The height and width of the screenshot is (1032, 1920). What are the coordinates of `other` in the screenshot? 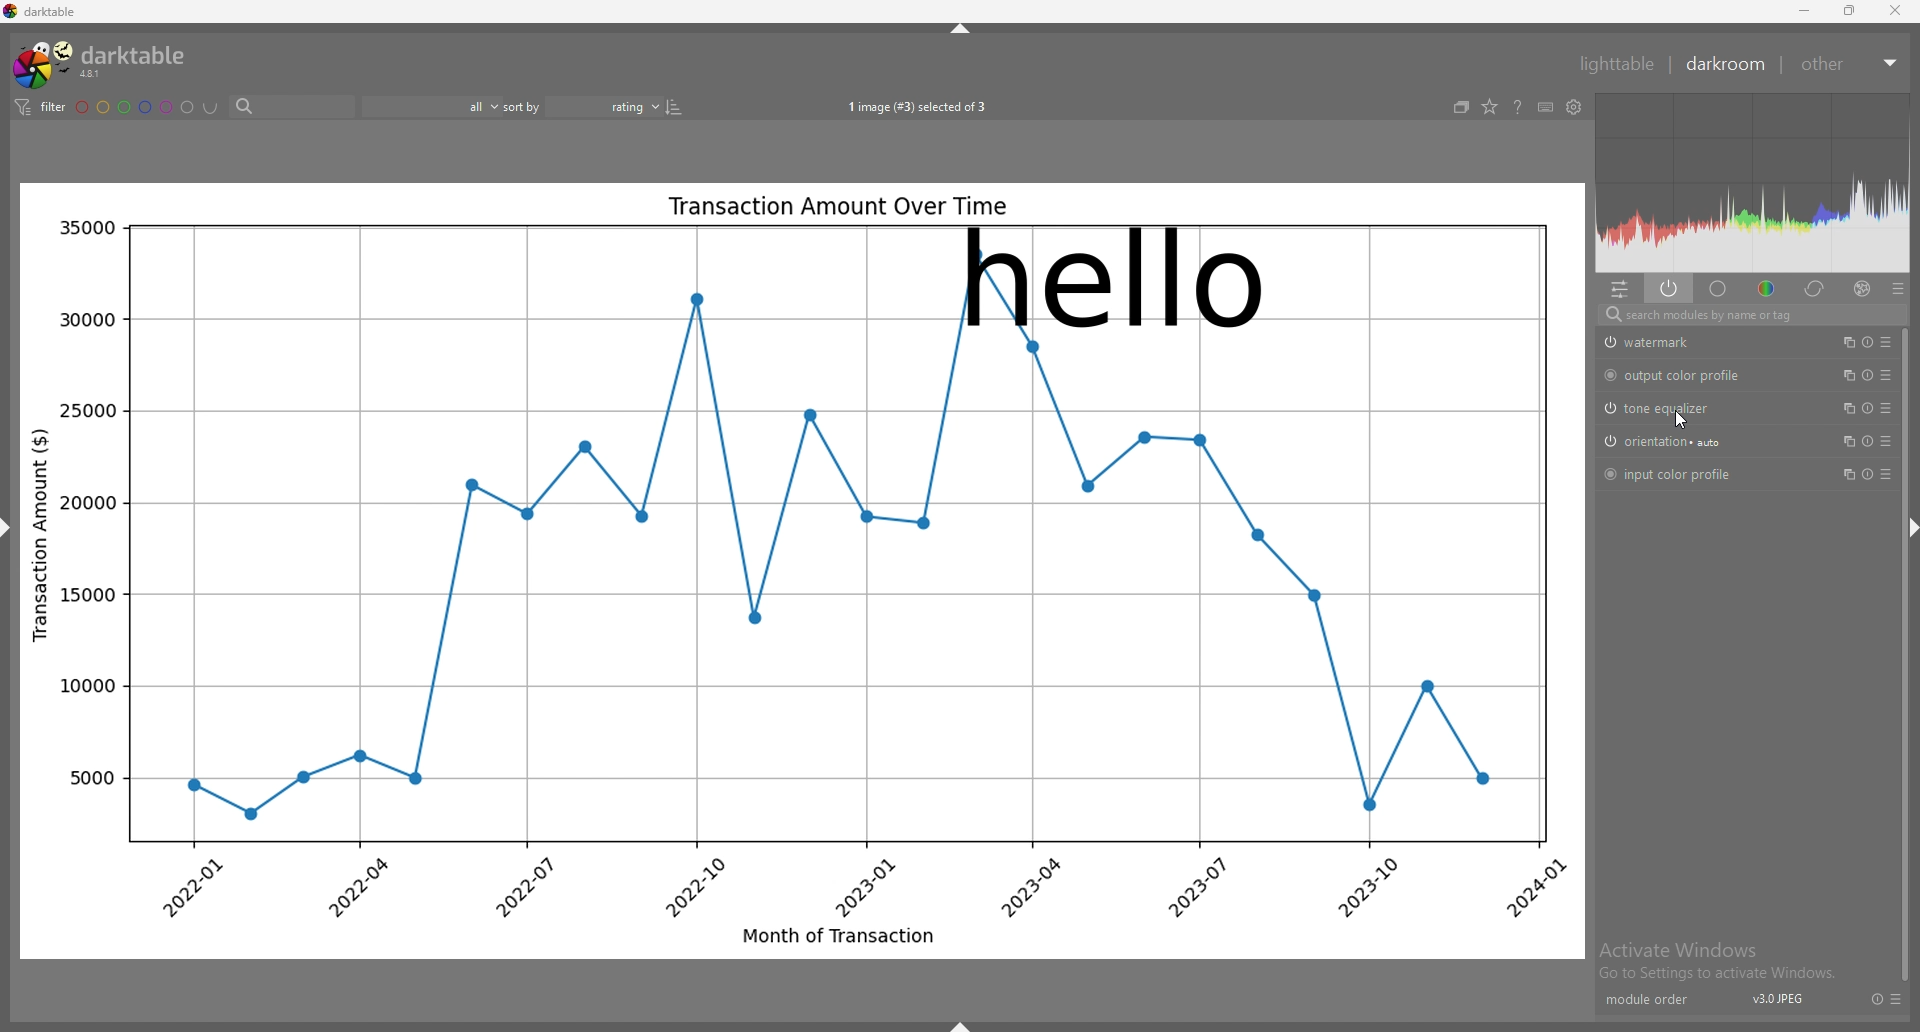 It's located at (1829, 65).